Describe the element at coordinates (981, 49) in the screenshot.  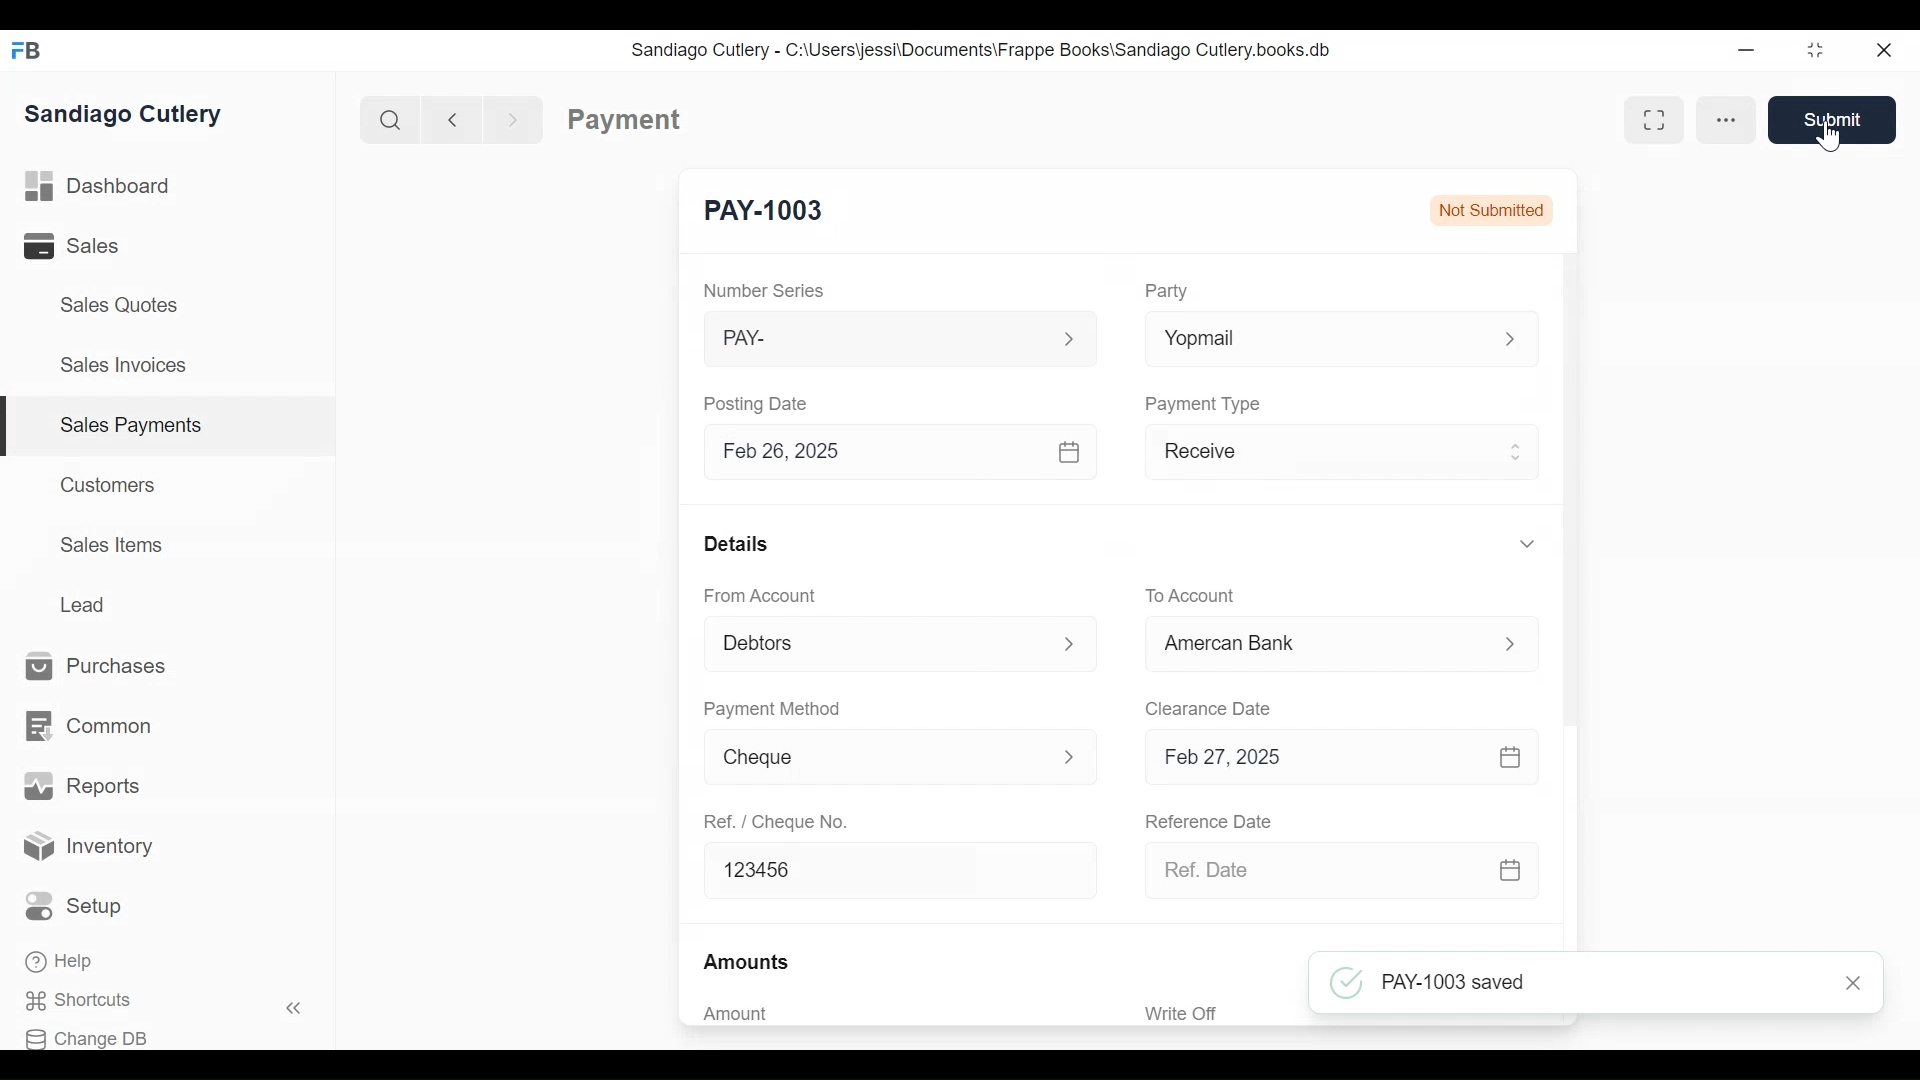
I see `Sandiago Cutlery - C:\Users\jessi\Documents\Frappe Books\Sandiago Cutlery.books.db` at that location.